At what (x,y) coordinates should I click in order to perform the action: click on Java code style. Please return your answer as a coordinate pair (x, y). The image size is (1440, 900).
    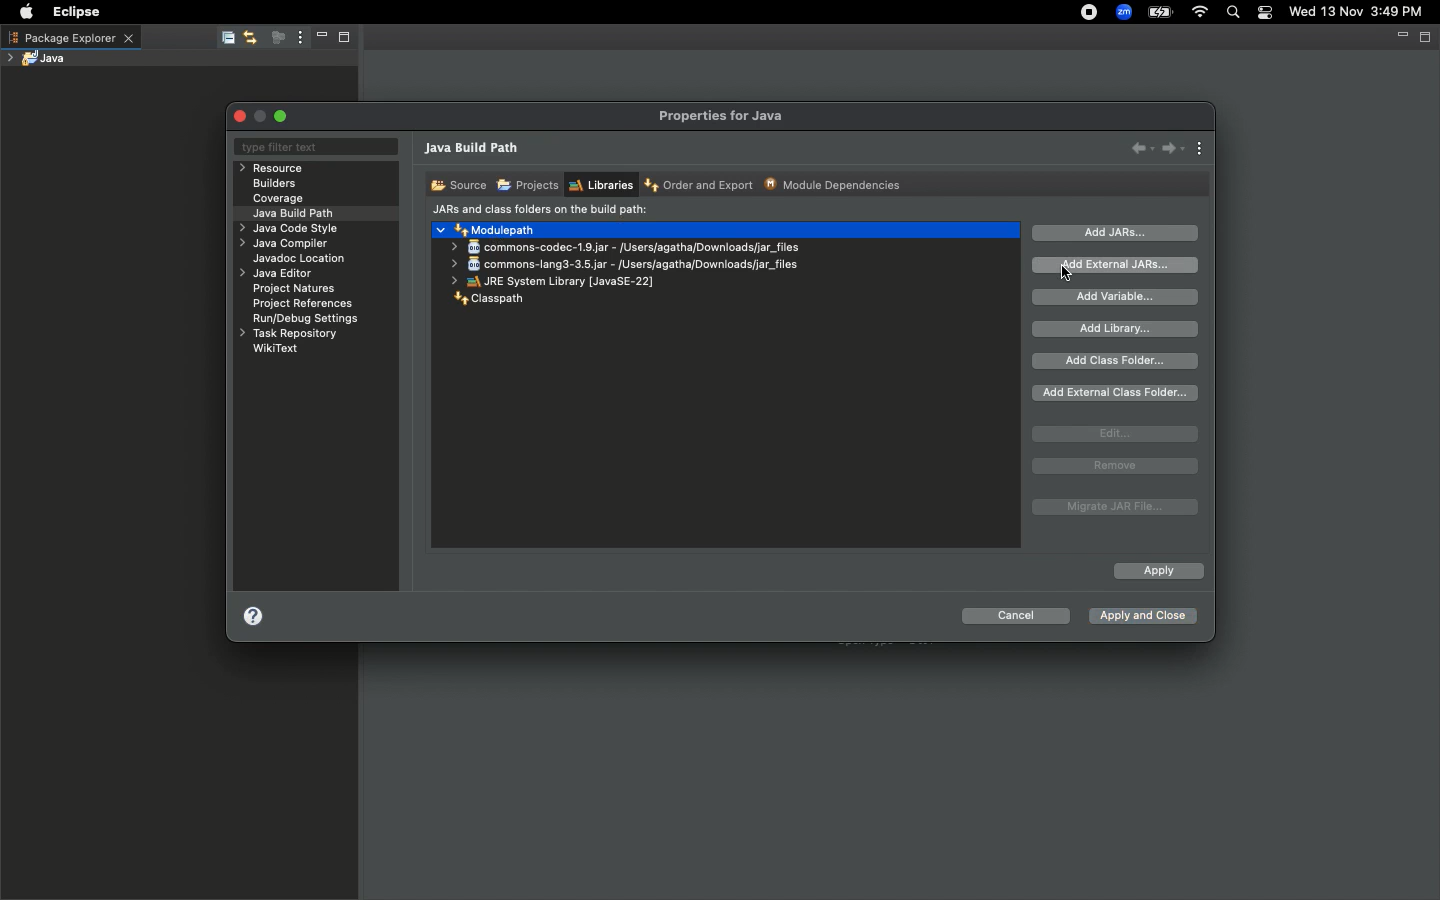
    Looking at the image, I should click on (286, 230).